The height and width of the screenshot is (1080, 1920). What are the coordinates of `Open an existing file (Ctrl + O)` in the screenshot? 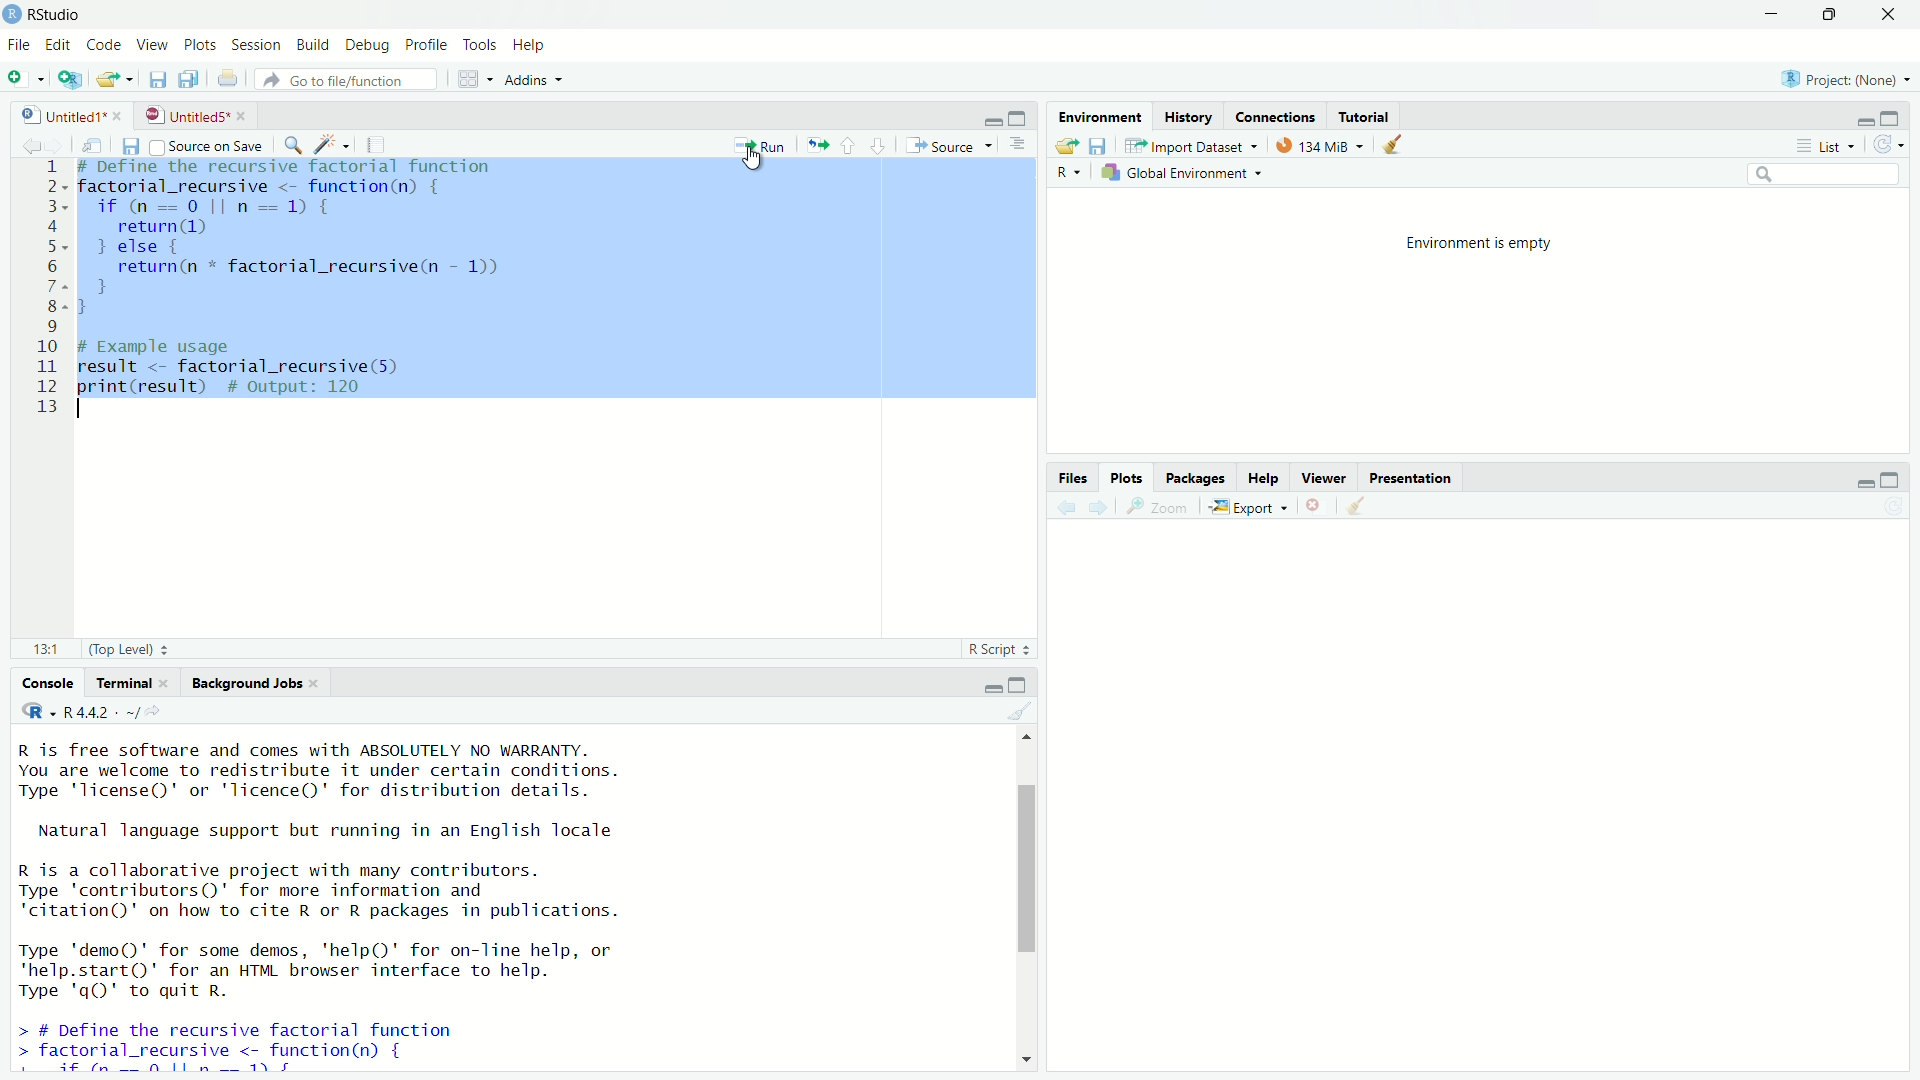 It's located at (115, 82).